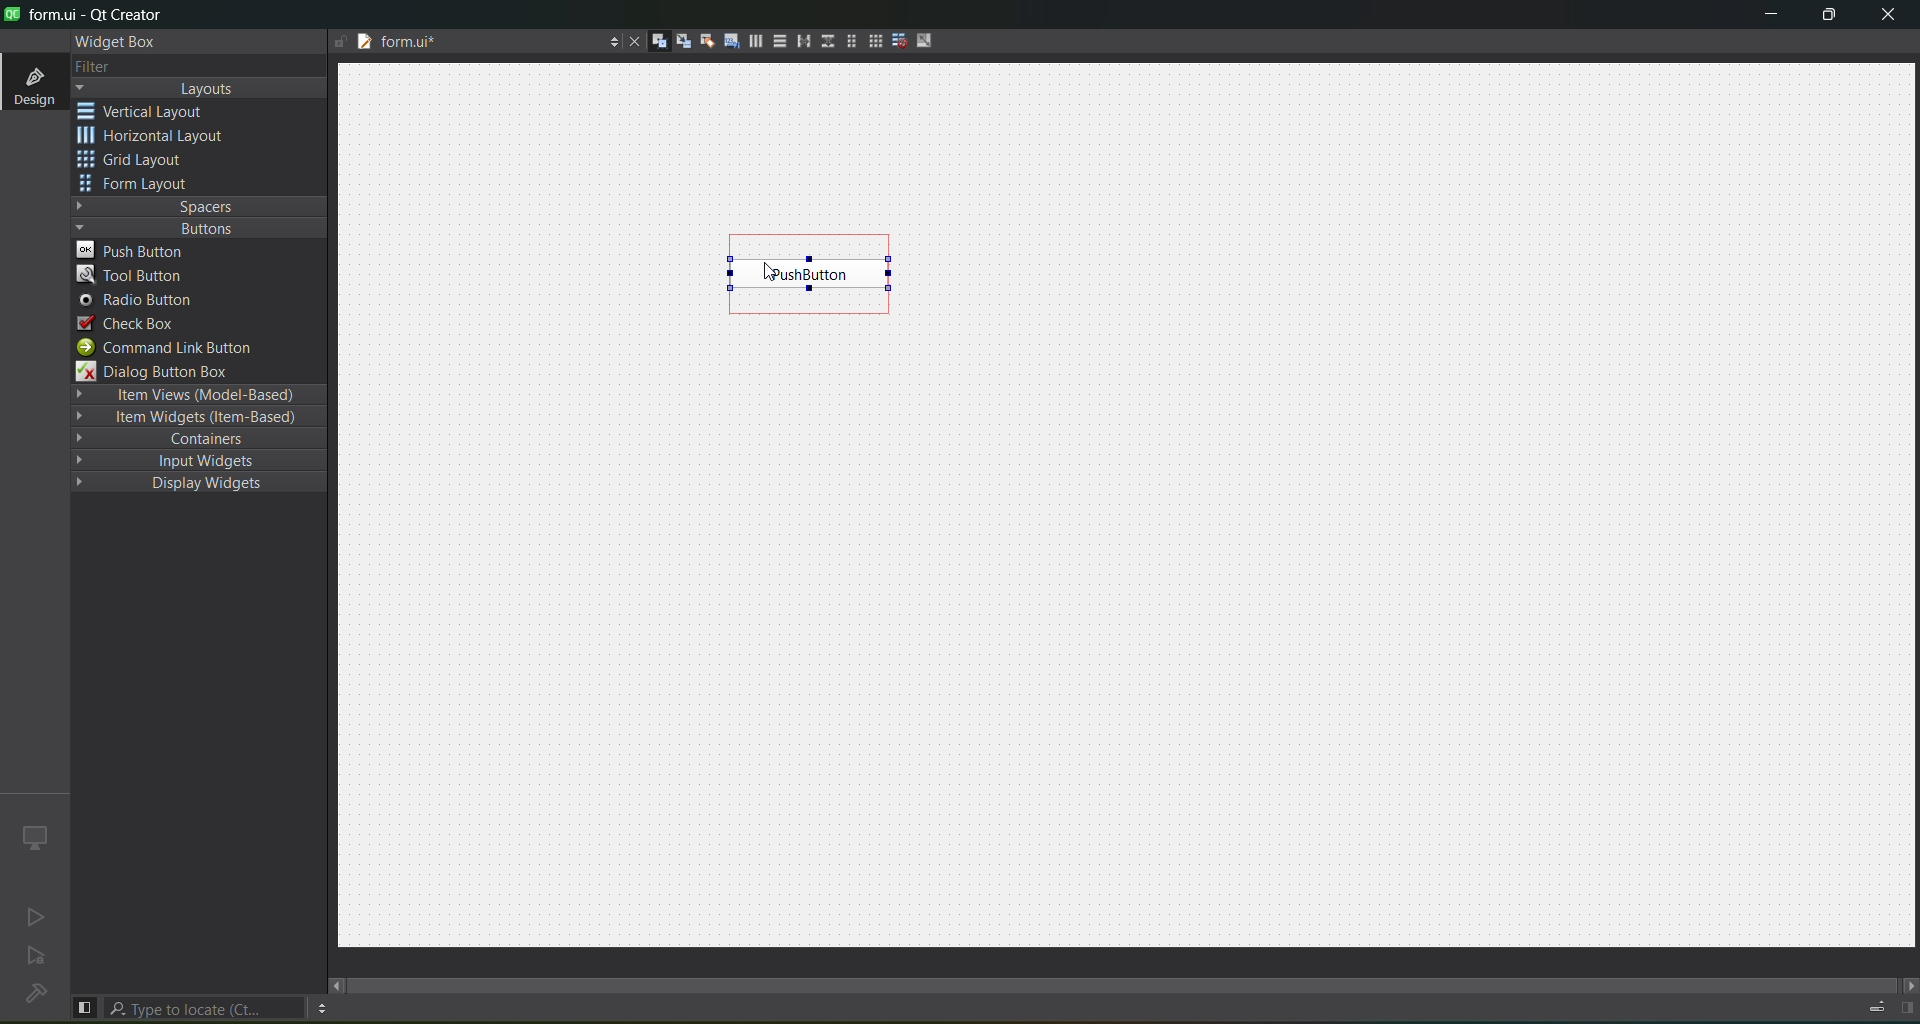  Describe the element at coordinates (629, 41) in the screenshot. I see `close tab` at that location.